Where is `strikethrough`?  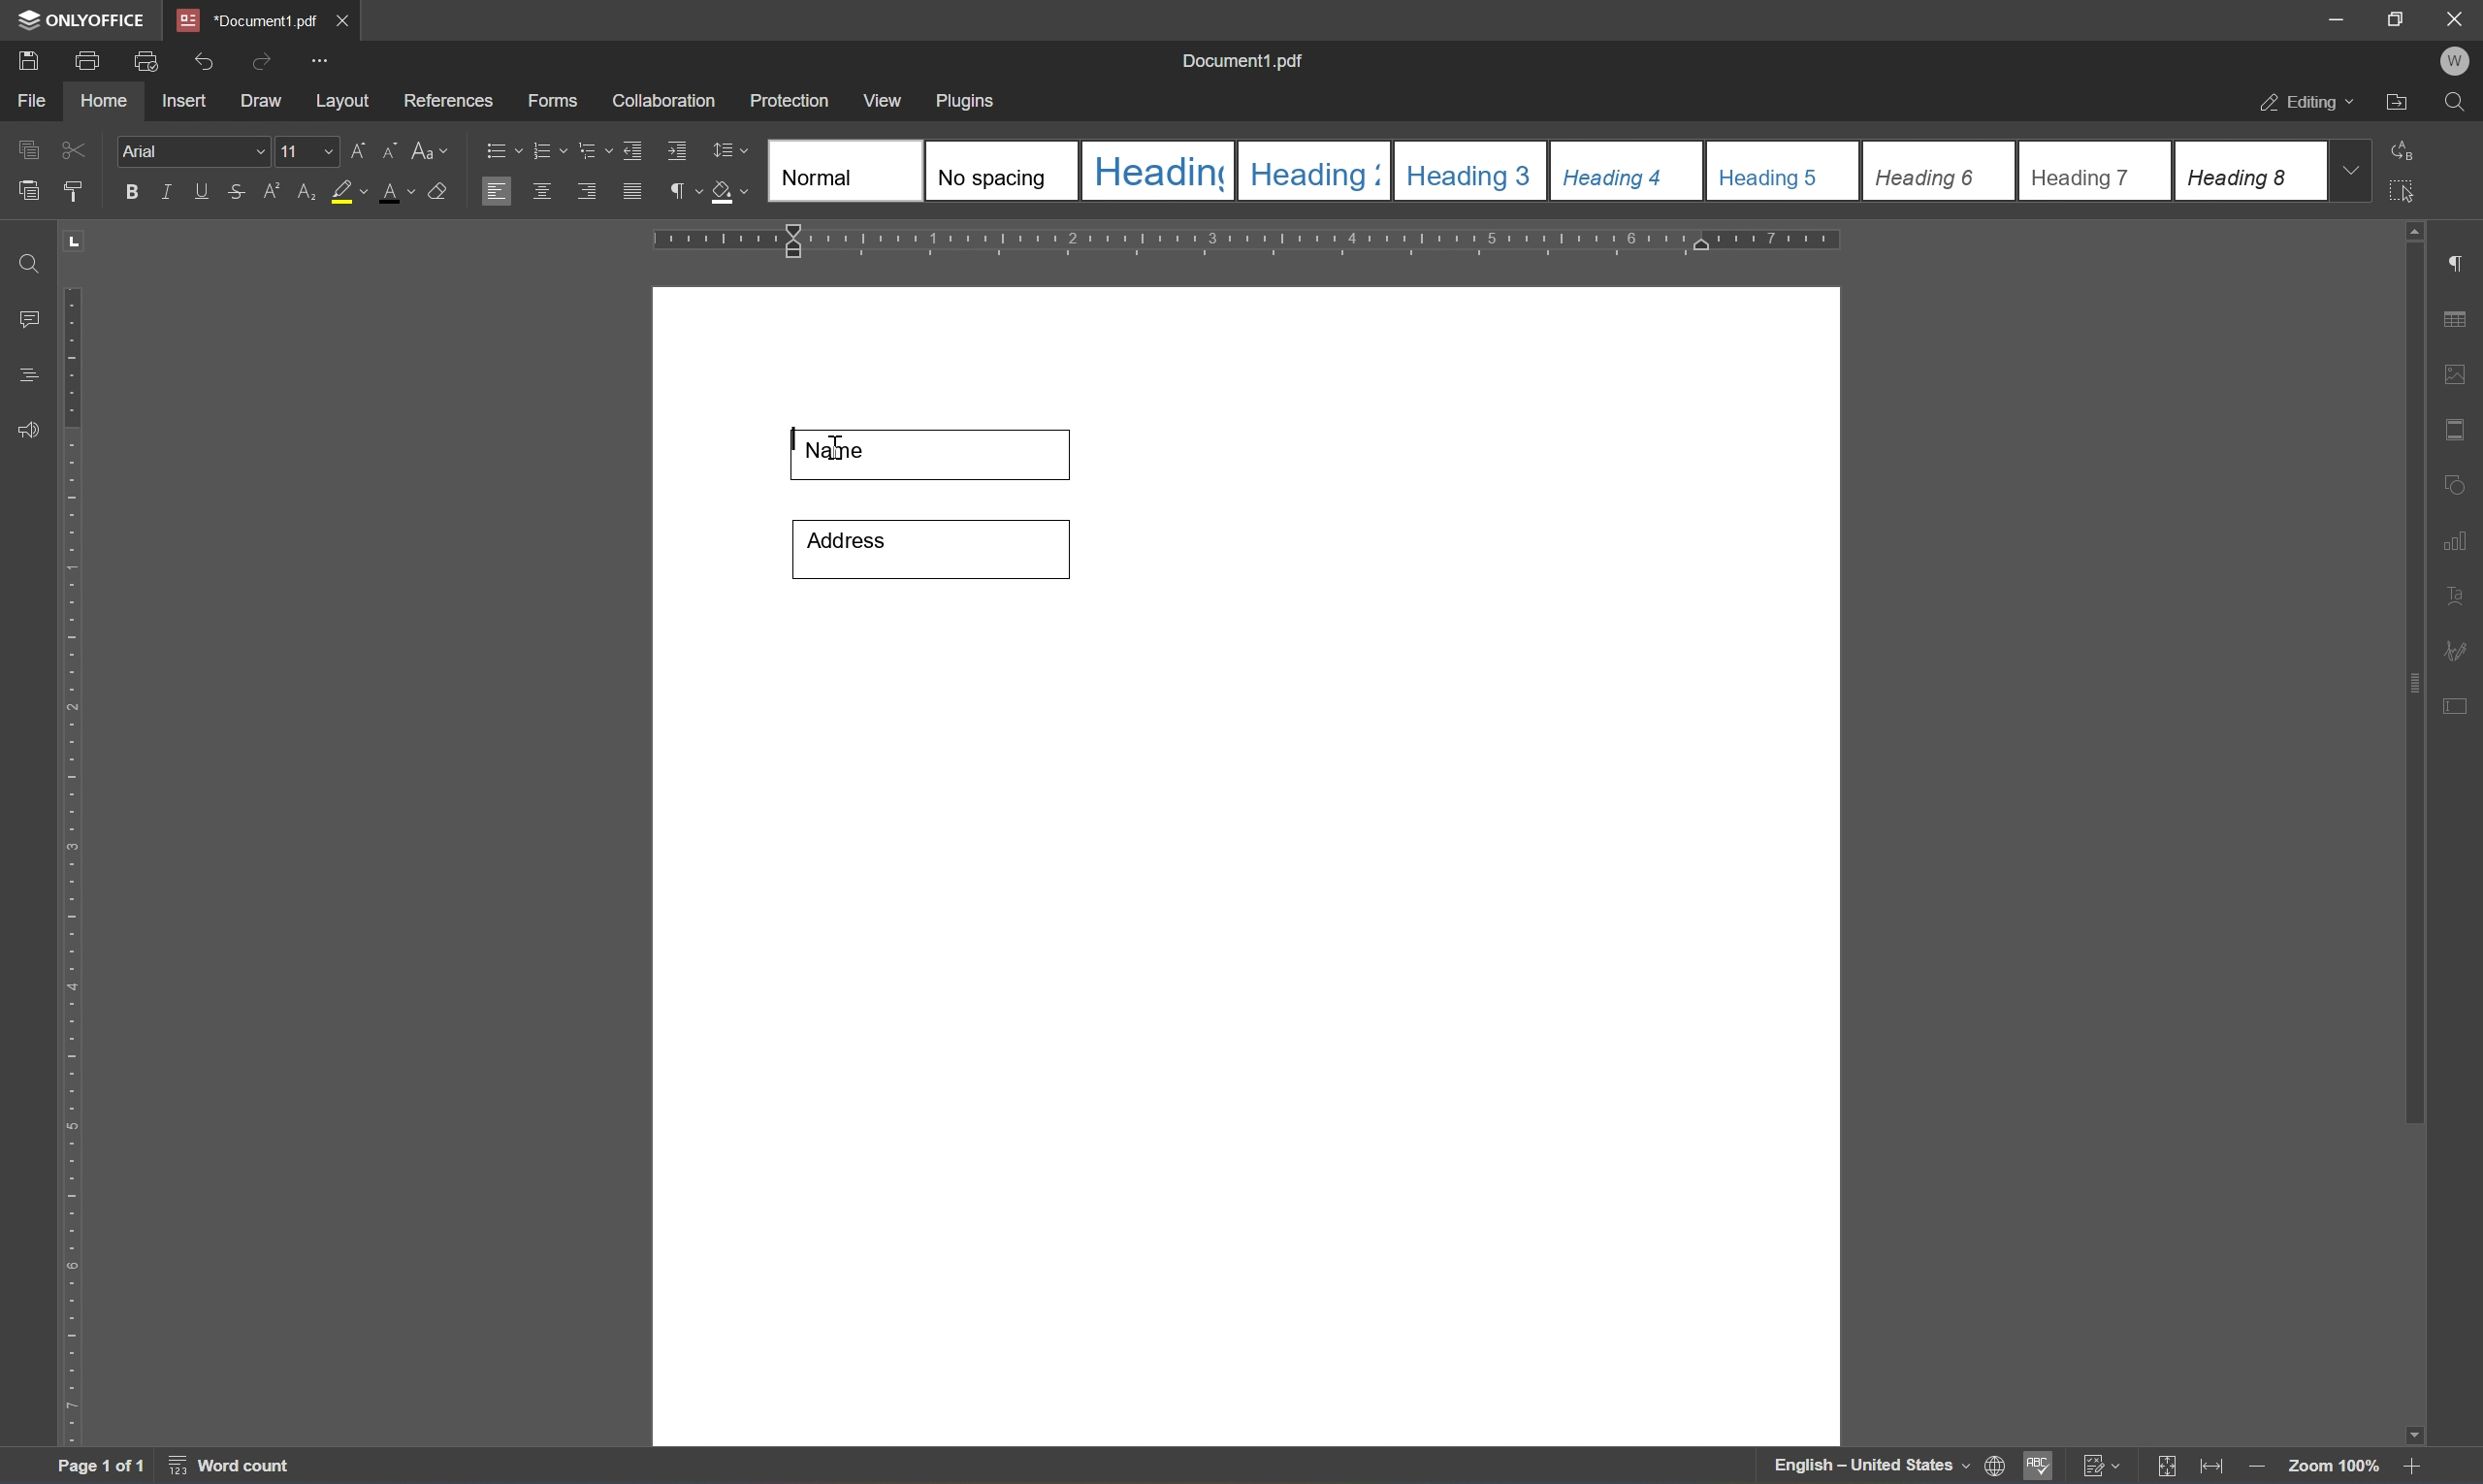 strikethrough is located at coordinates (235, 190).